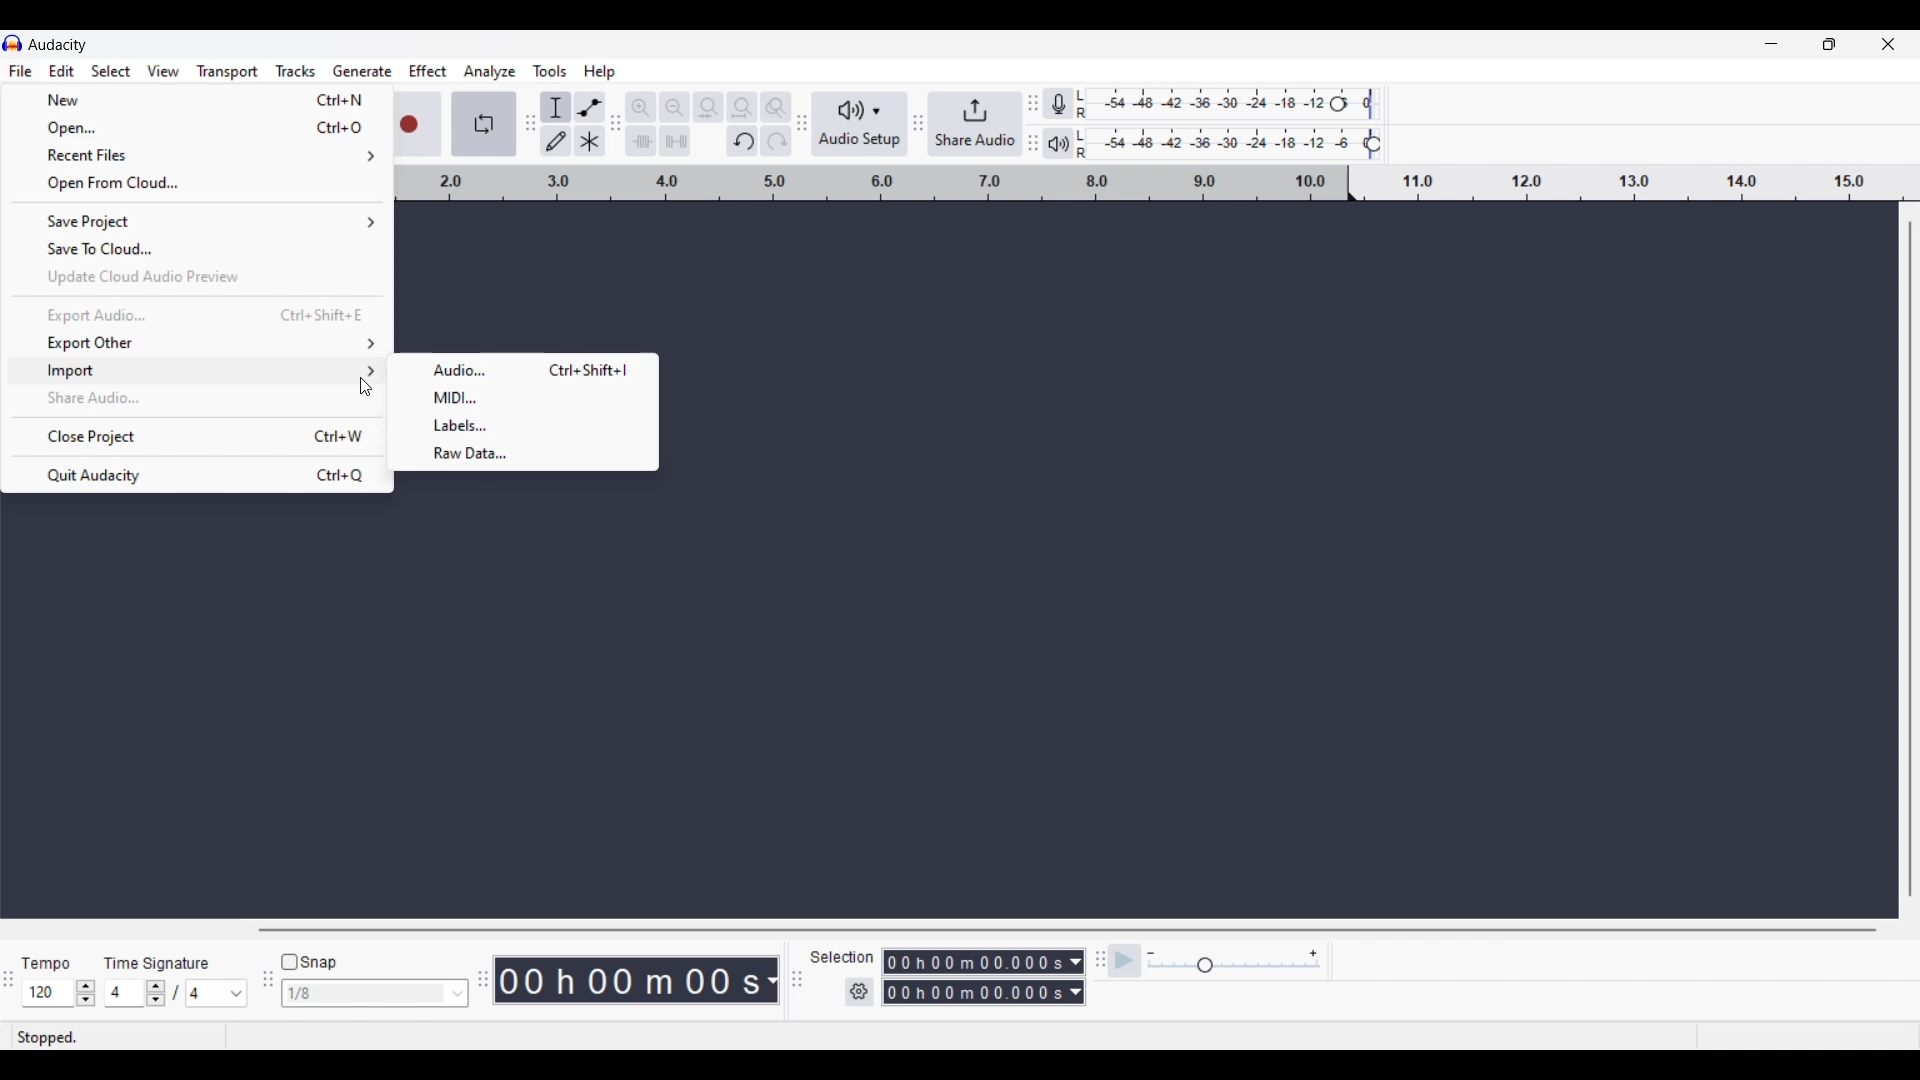 Image resolution: width=1920 pixels, height=1080 pixels. What do you see at coordinates (420, 124) in the screenshot?
I see `Record/Record new track` at bounding box center [420, 124].